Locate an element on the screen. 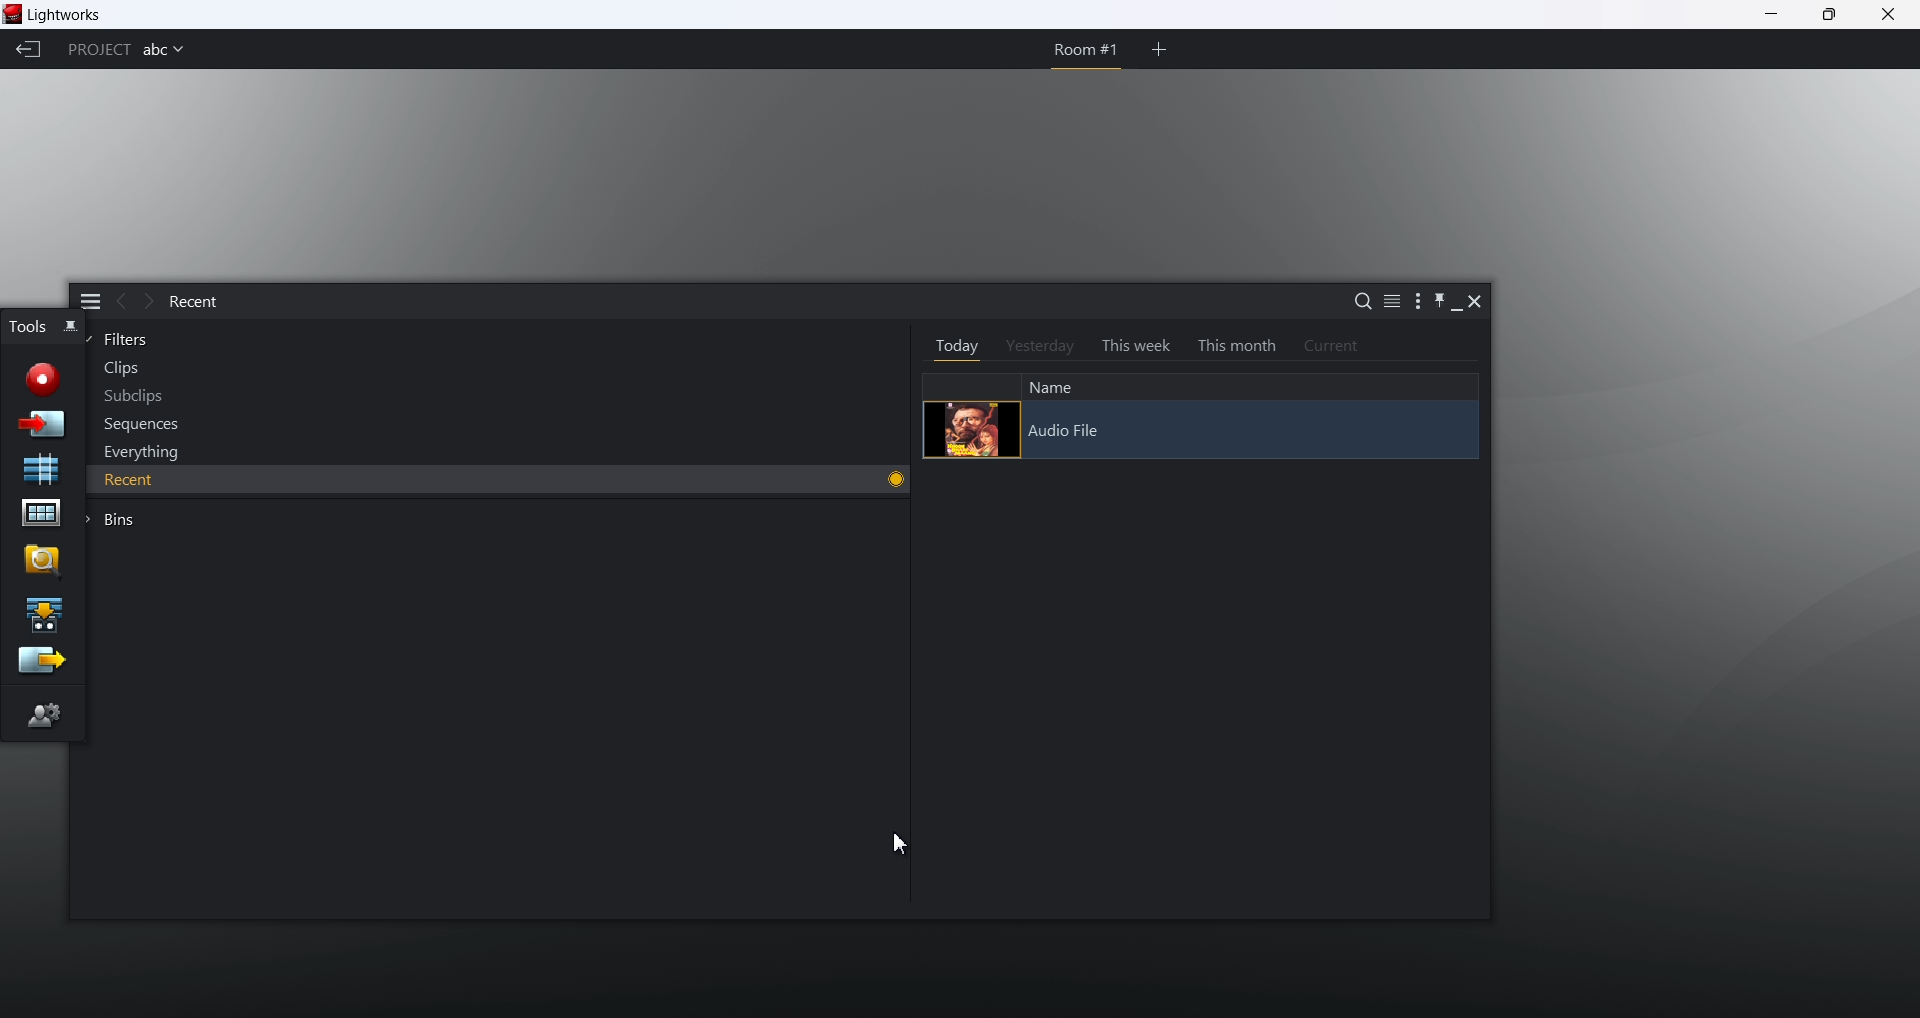 Image resolution: width=1920 pixels, height=1018 pixels. cursor is located at coordinates (899, 842).